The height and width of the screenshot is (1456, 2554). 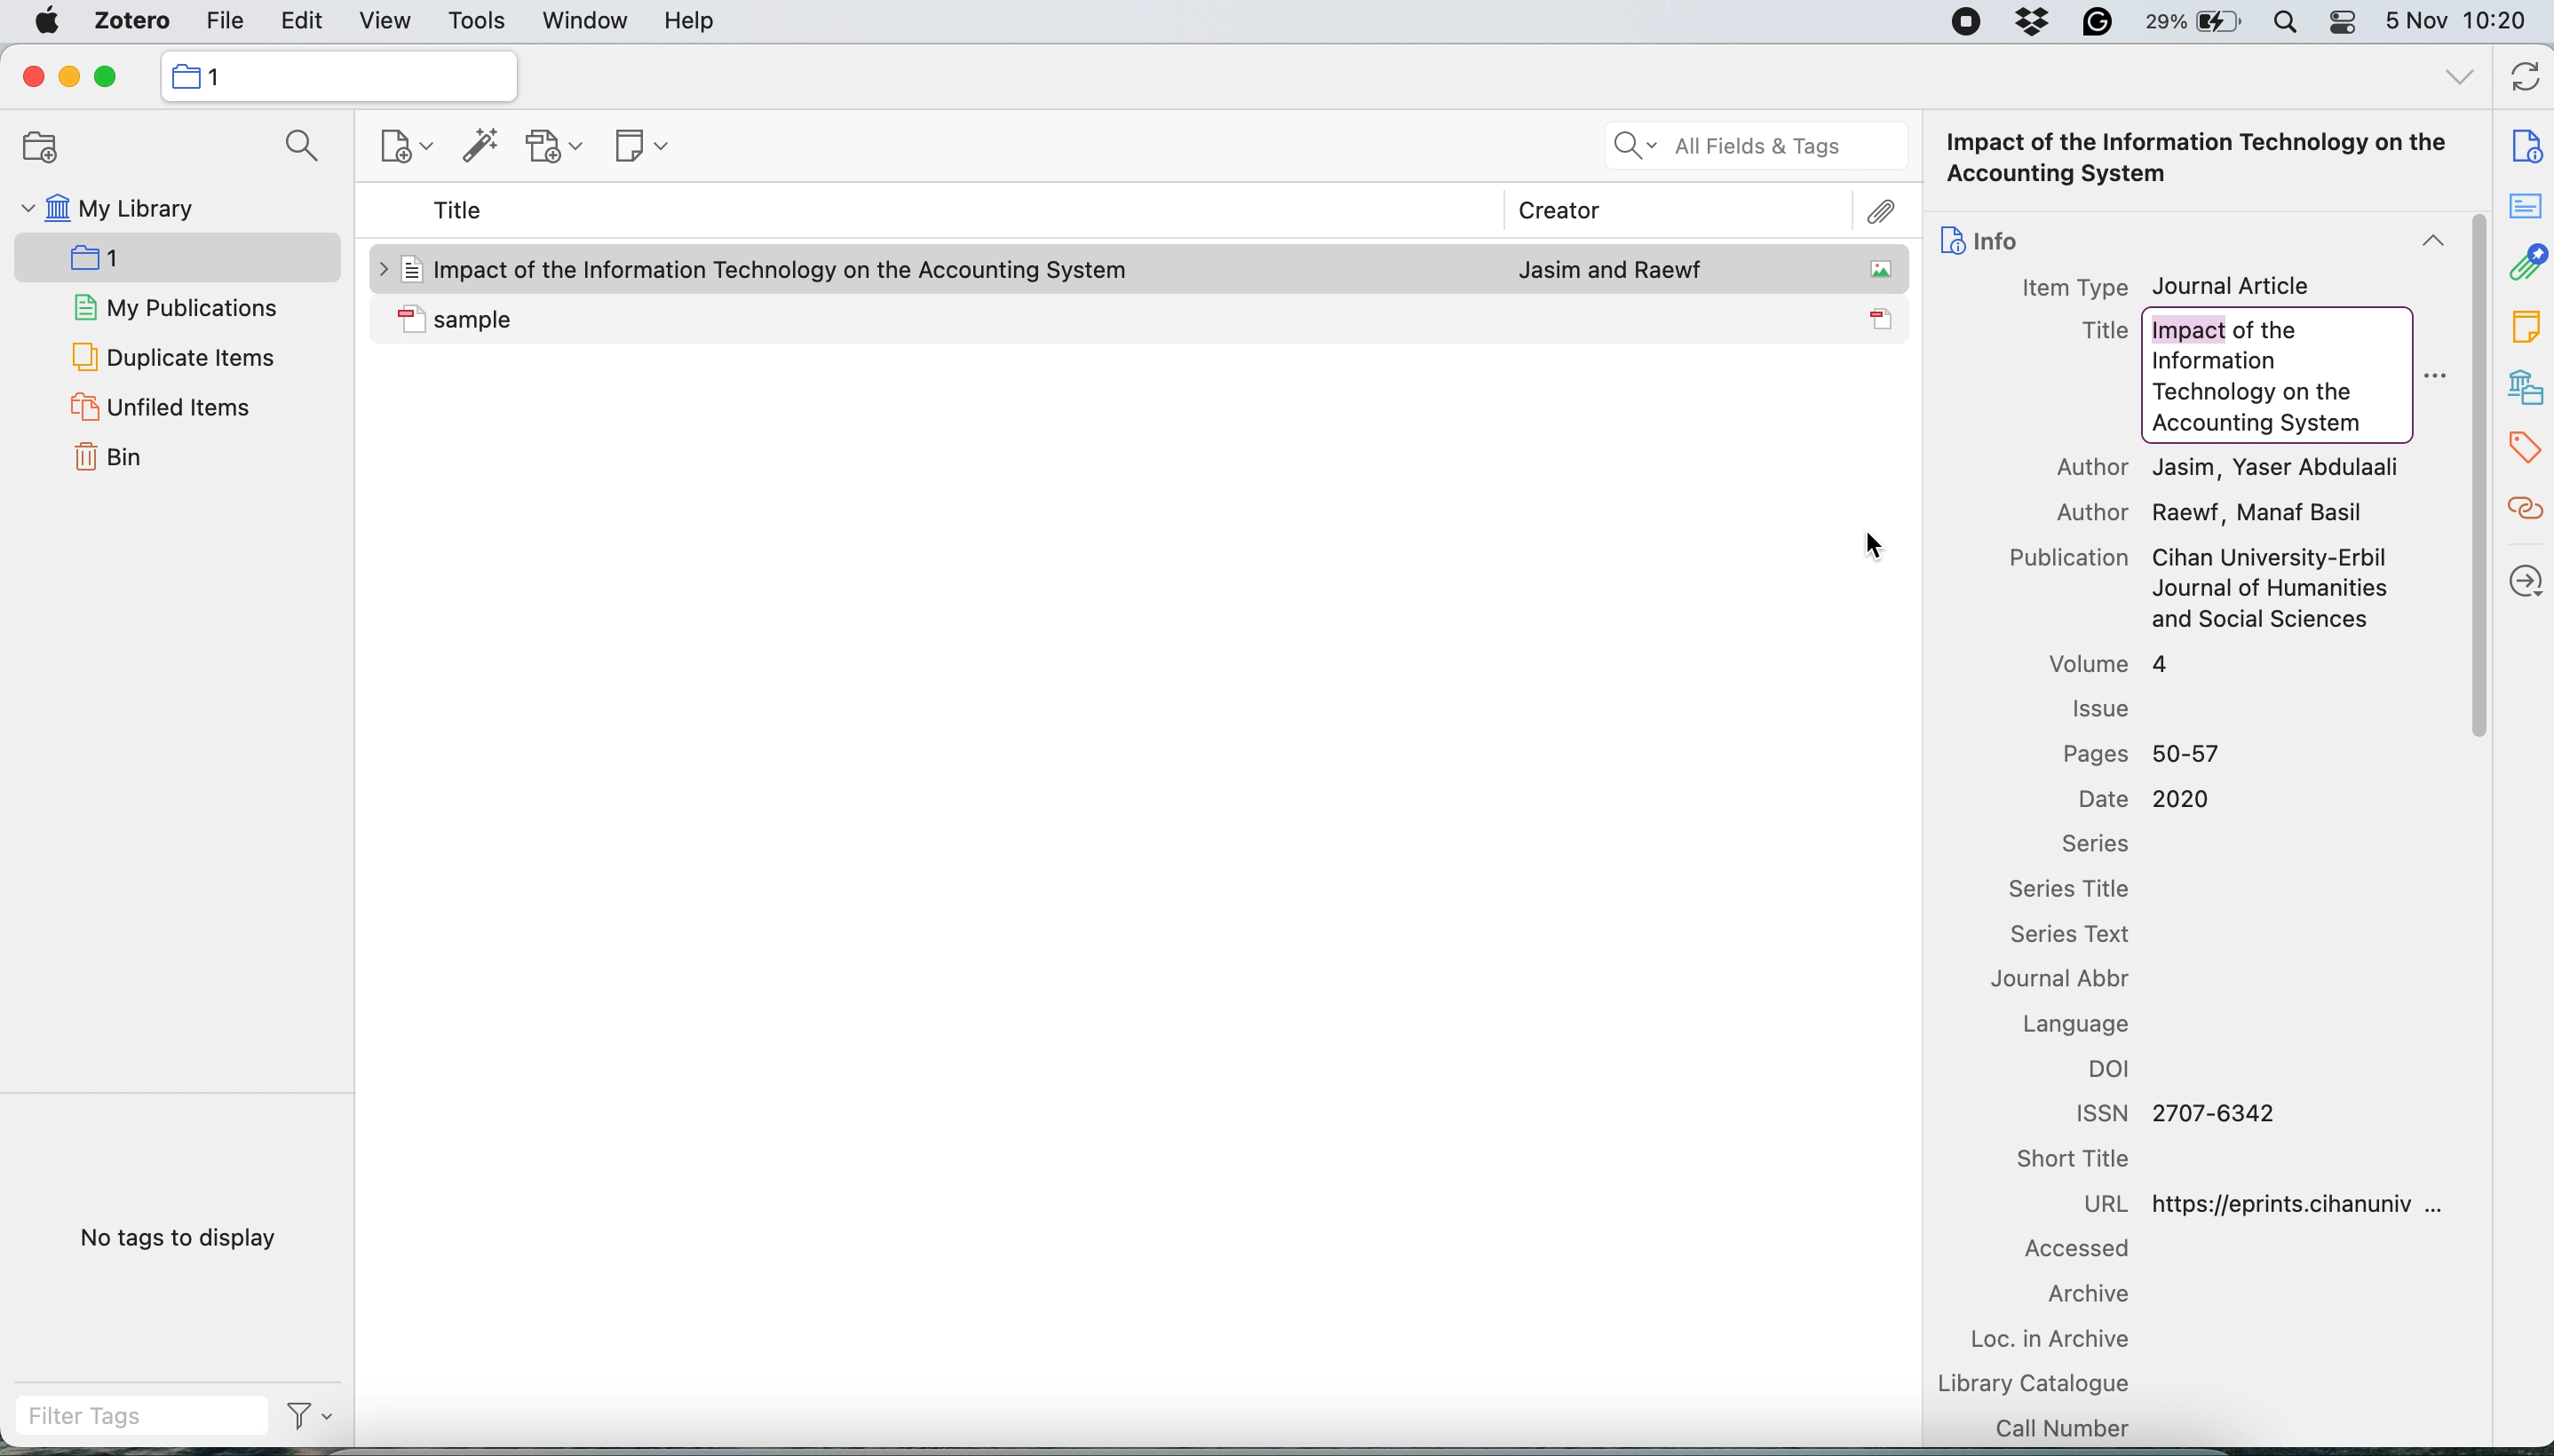 I want to click on more options, so click(x=2433, y=378).